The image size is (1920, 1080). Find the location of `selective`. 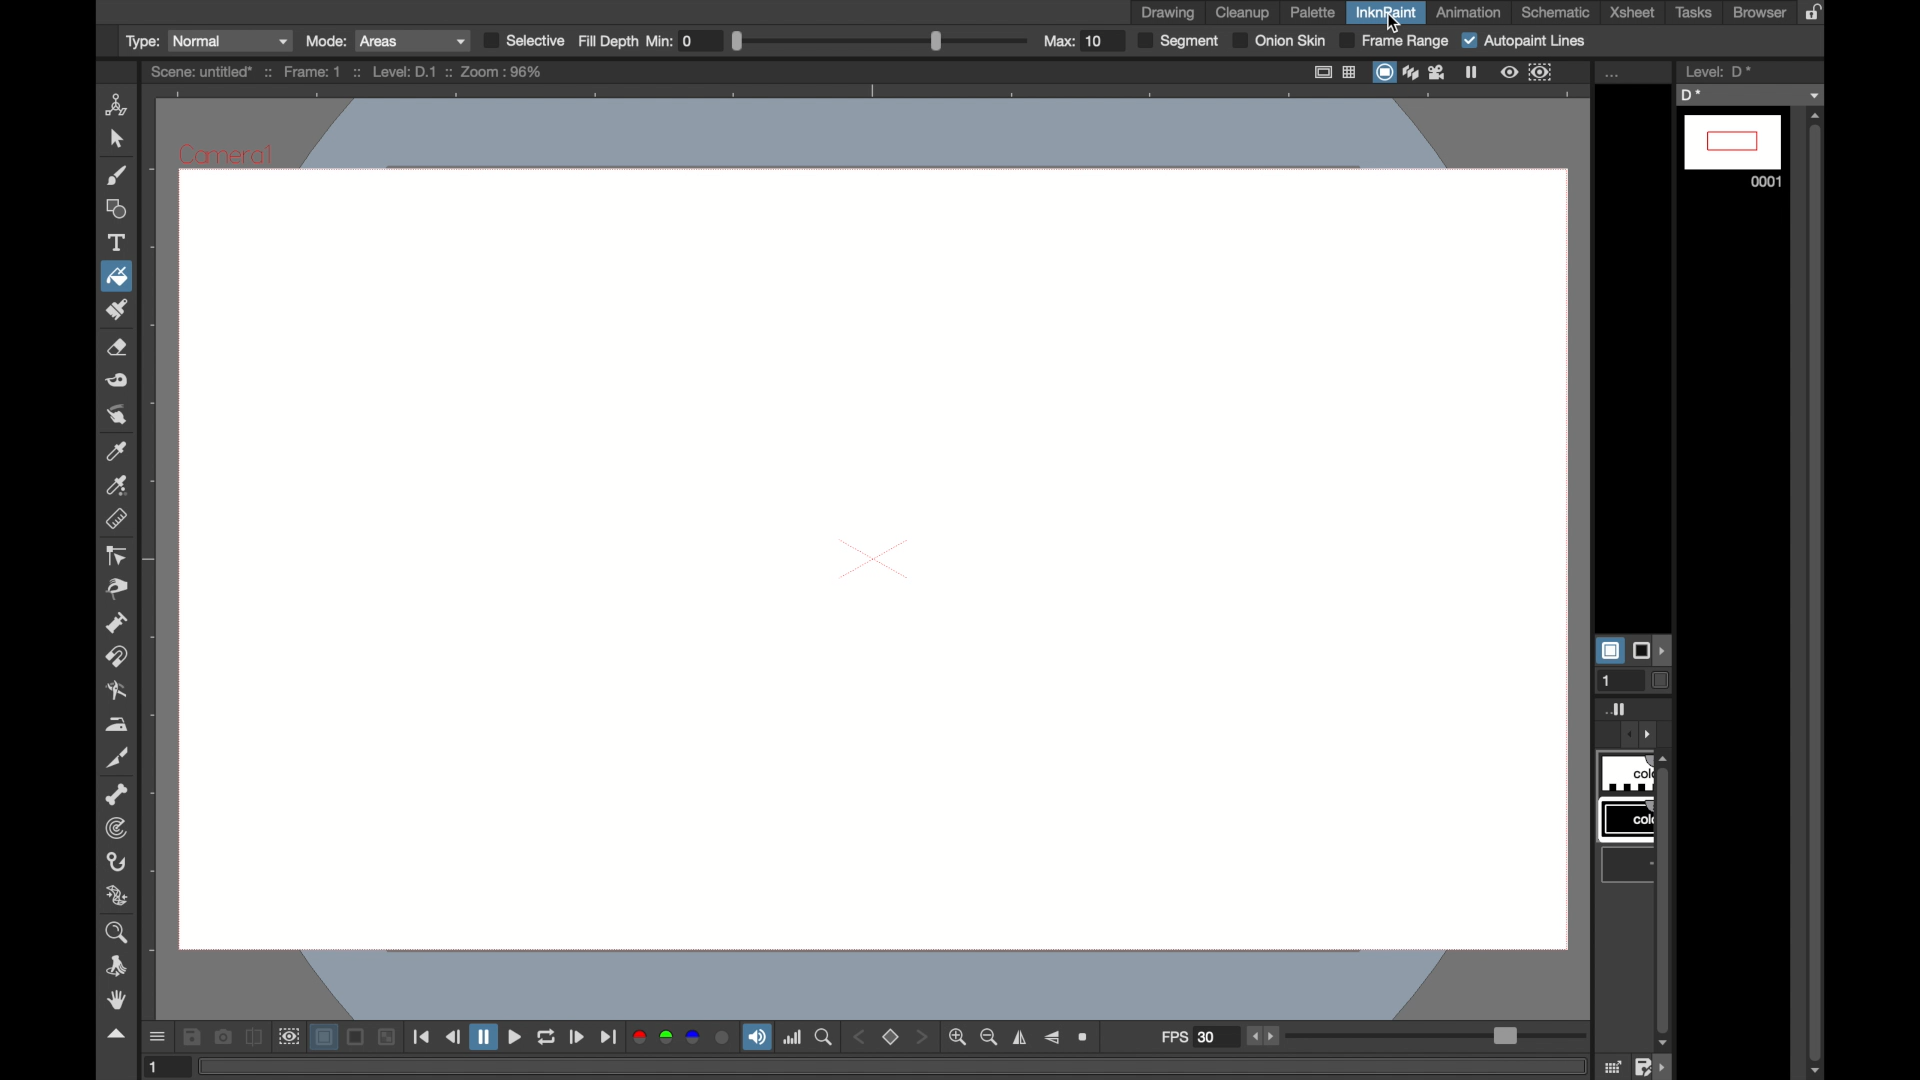

selective is located at coordinates (523, 40).